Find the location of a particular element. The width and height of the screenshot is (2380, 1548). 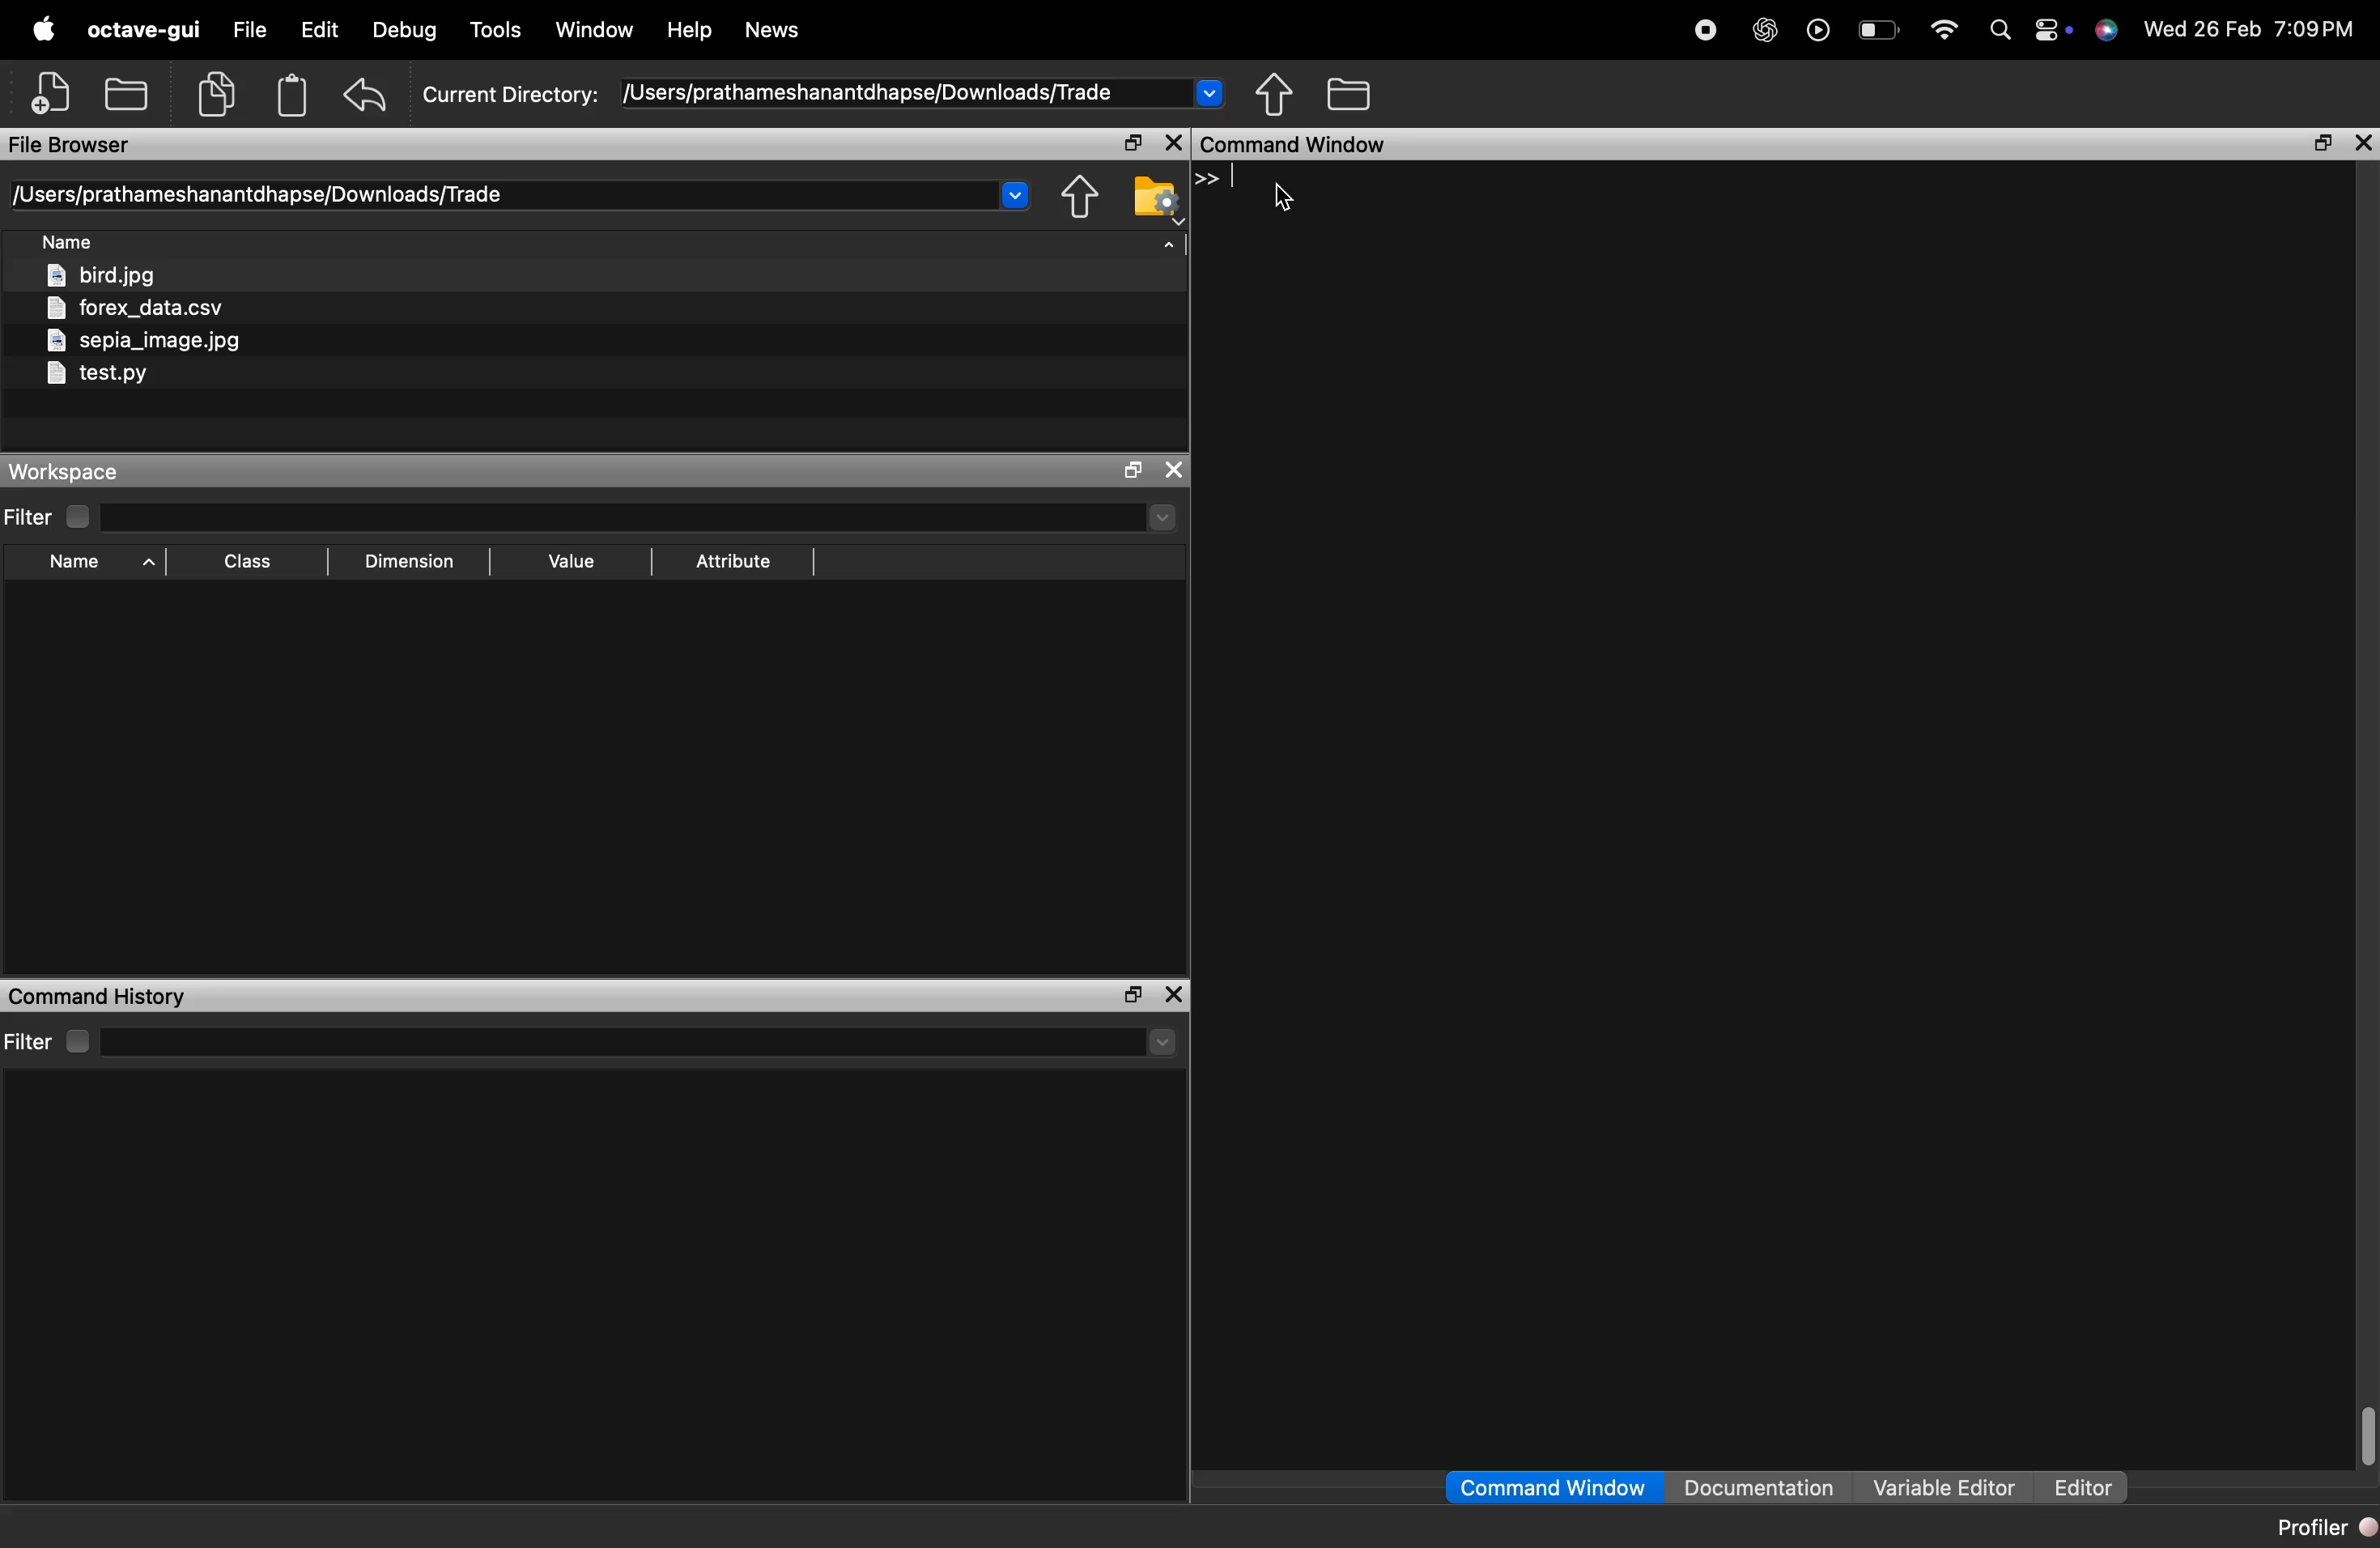

maximize is located at coordinates (1130, 143).